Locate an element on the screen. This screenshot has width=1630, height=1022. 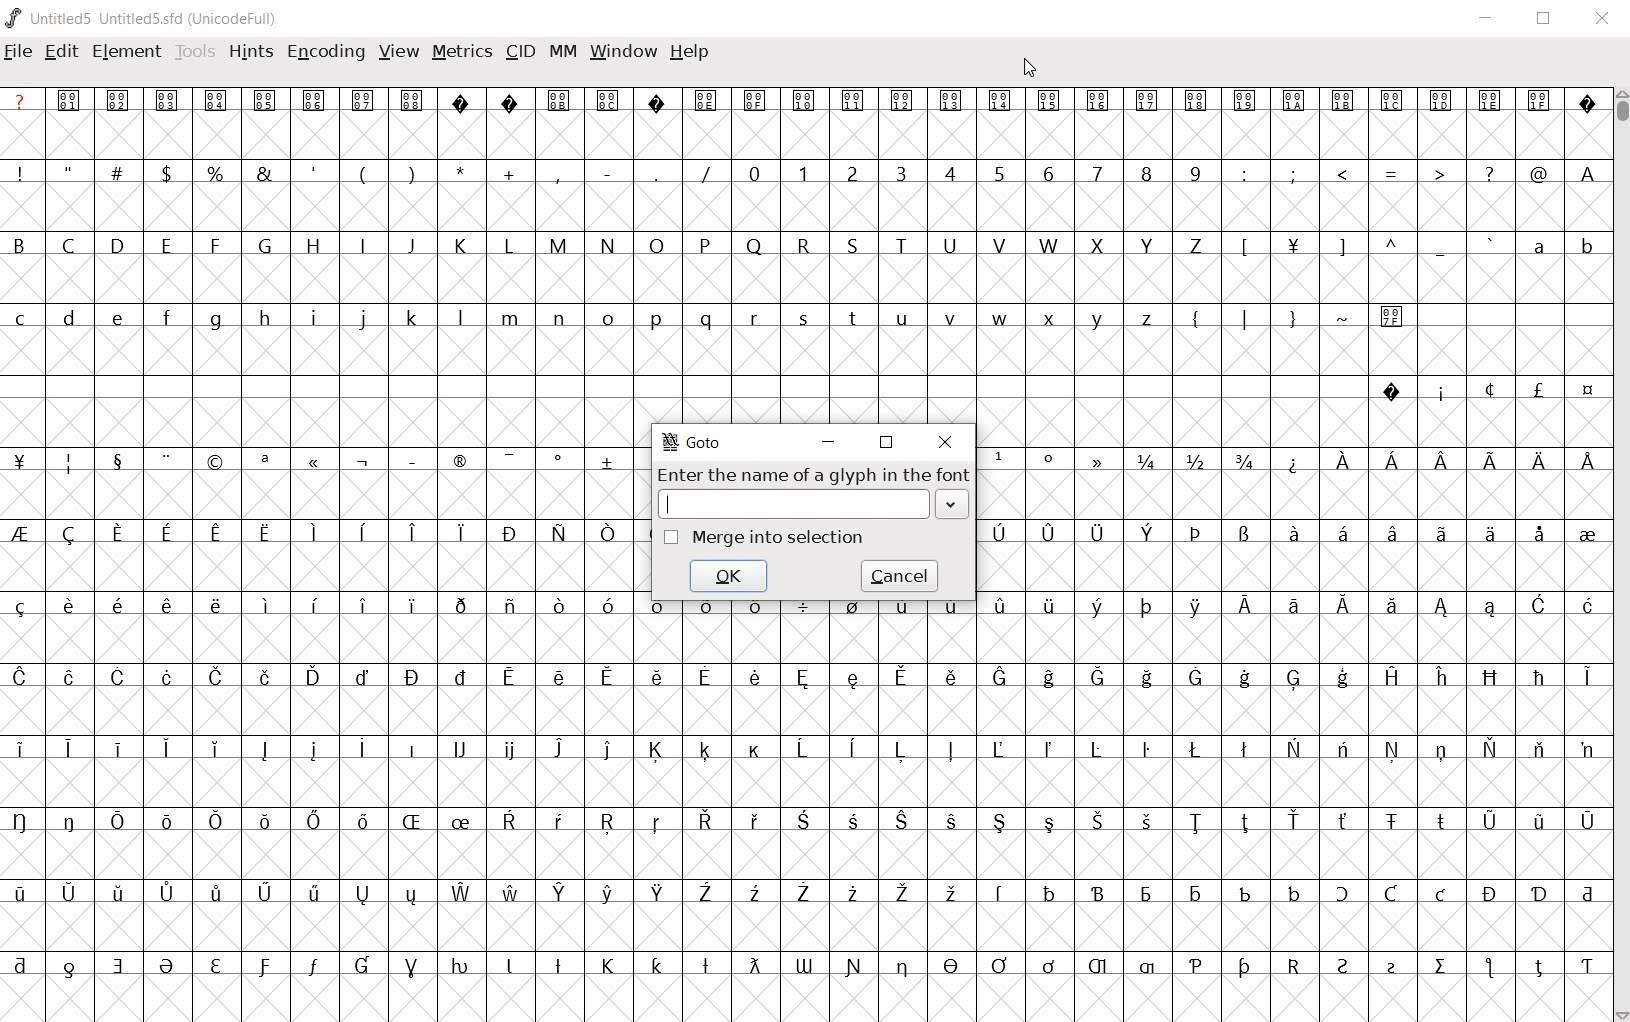
Symbol is located at coordinates (902, 968).